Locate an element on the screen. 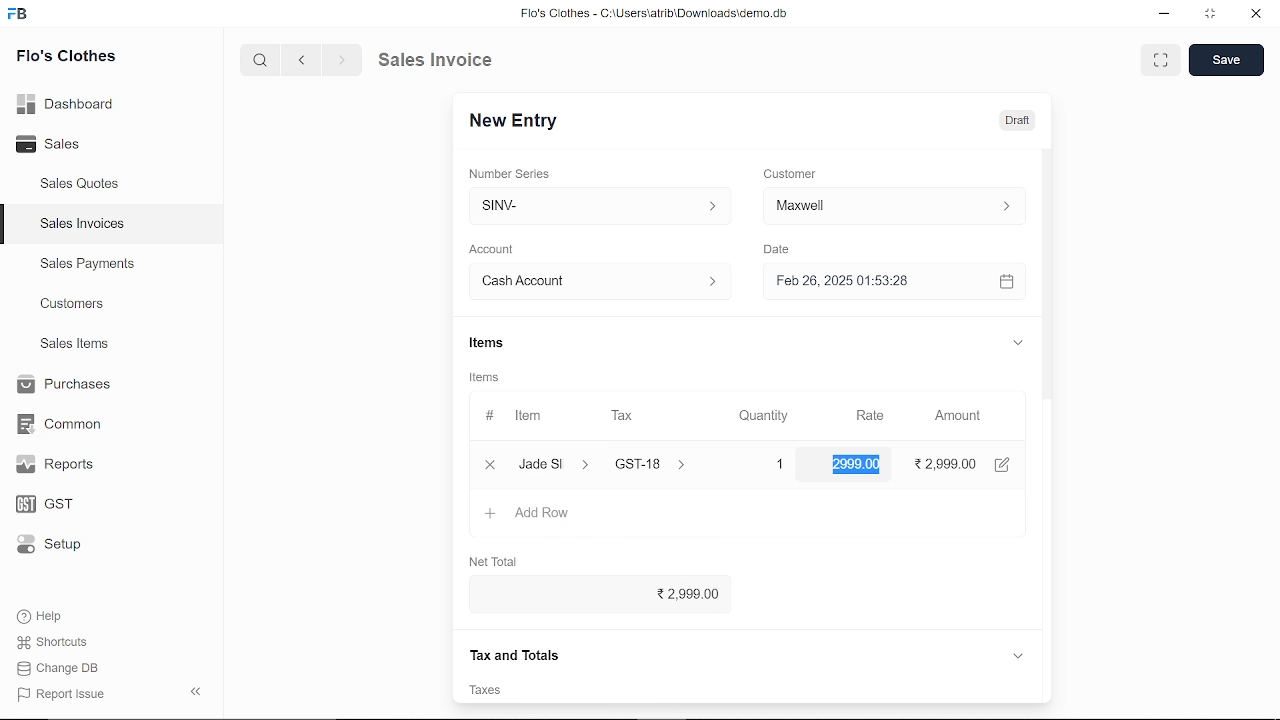 The image size is (1280, 720). restore down is located at coordinates (1212, 15).